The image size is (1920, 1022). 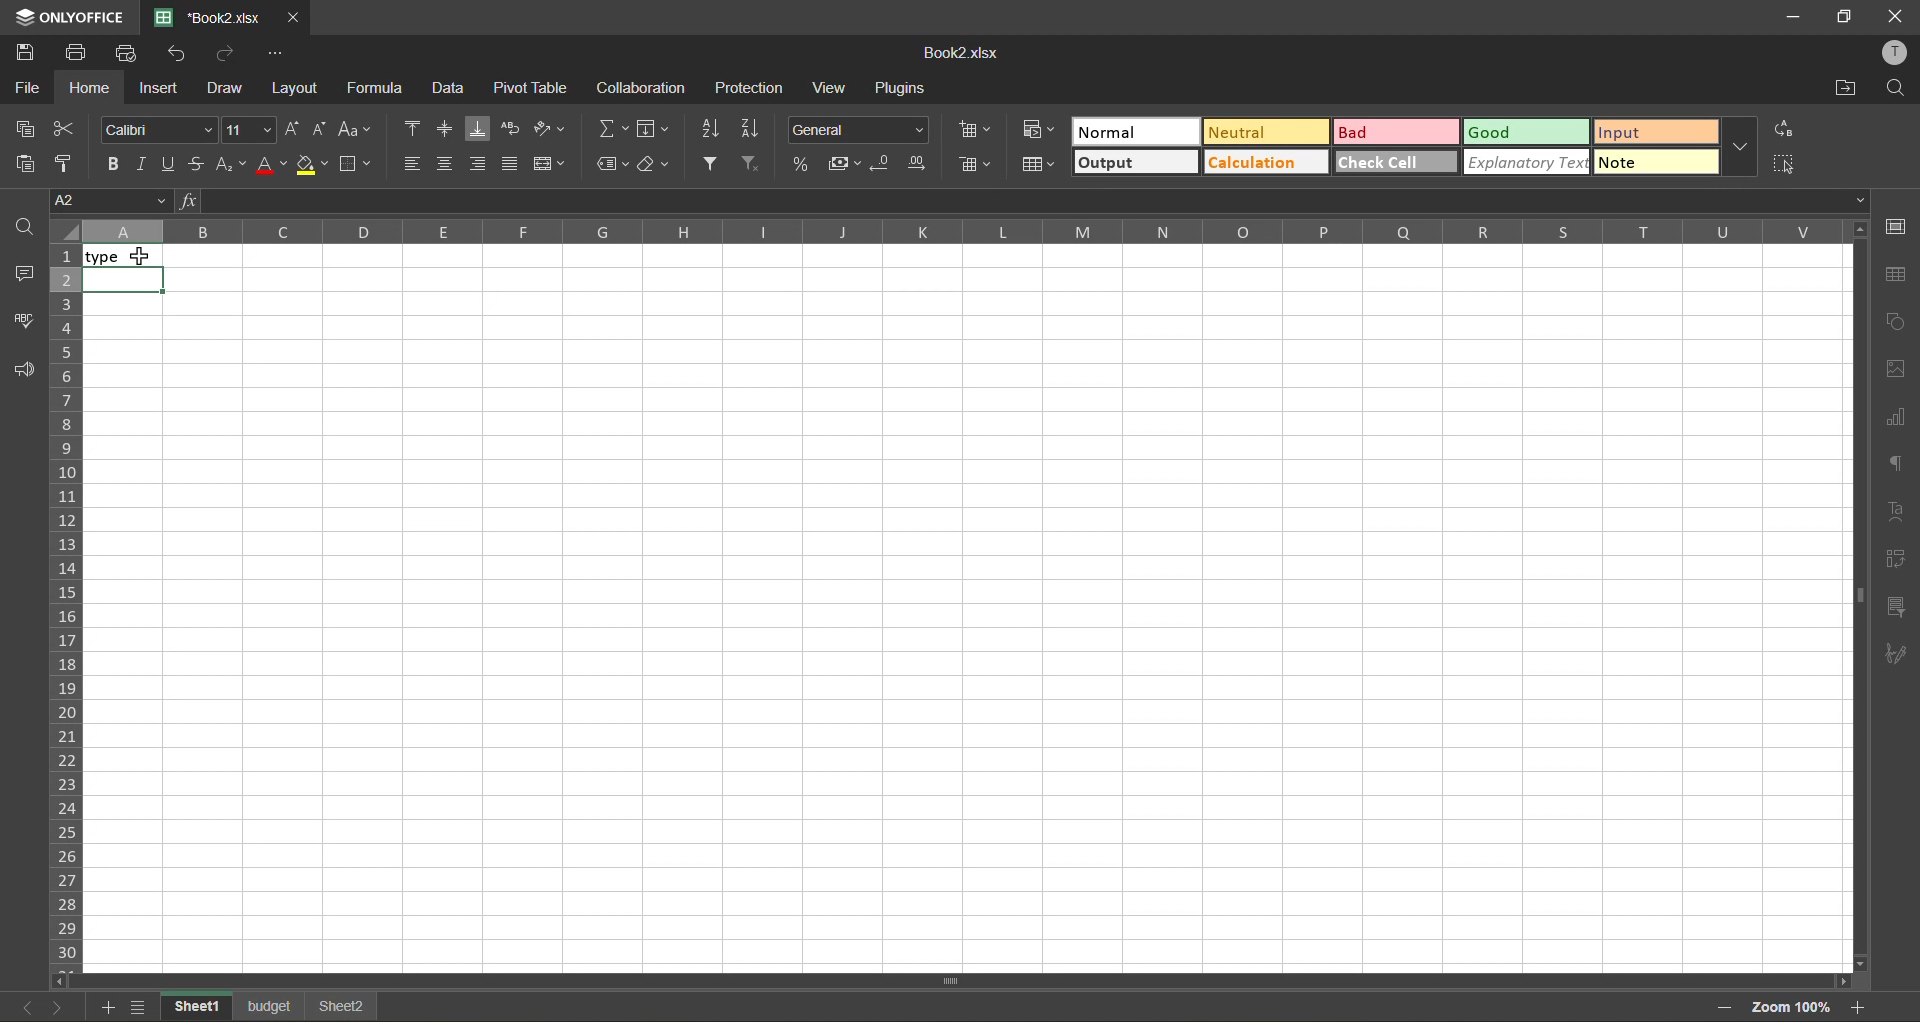 What do you see at coordinates (1897, 606) in the screenshot?
I see `slicer` at bounding box center [1897, 606].